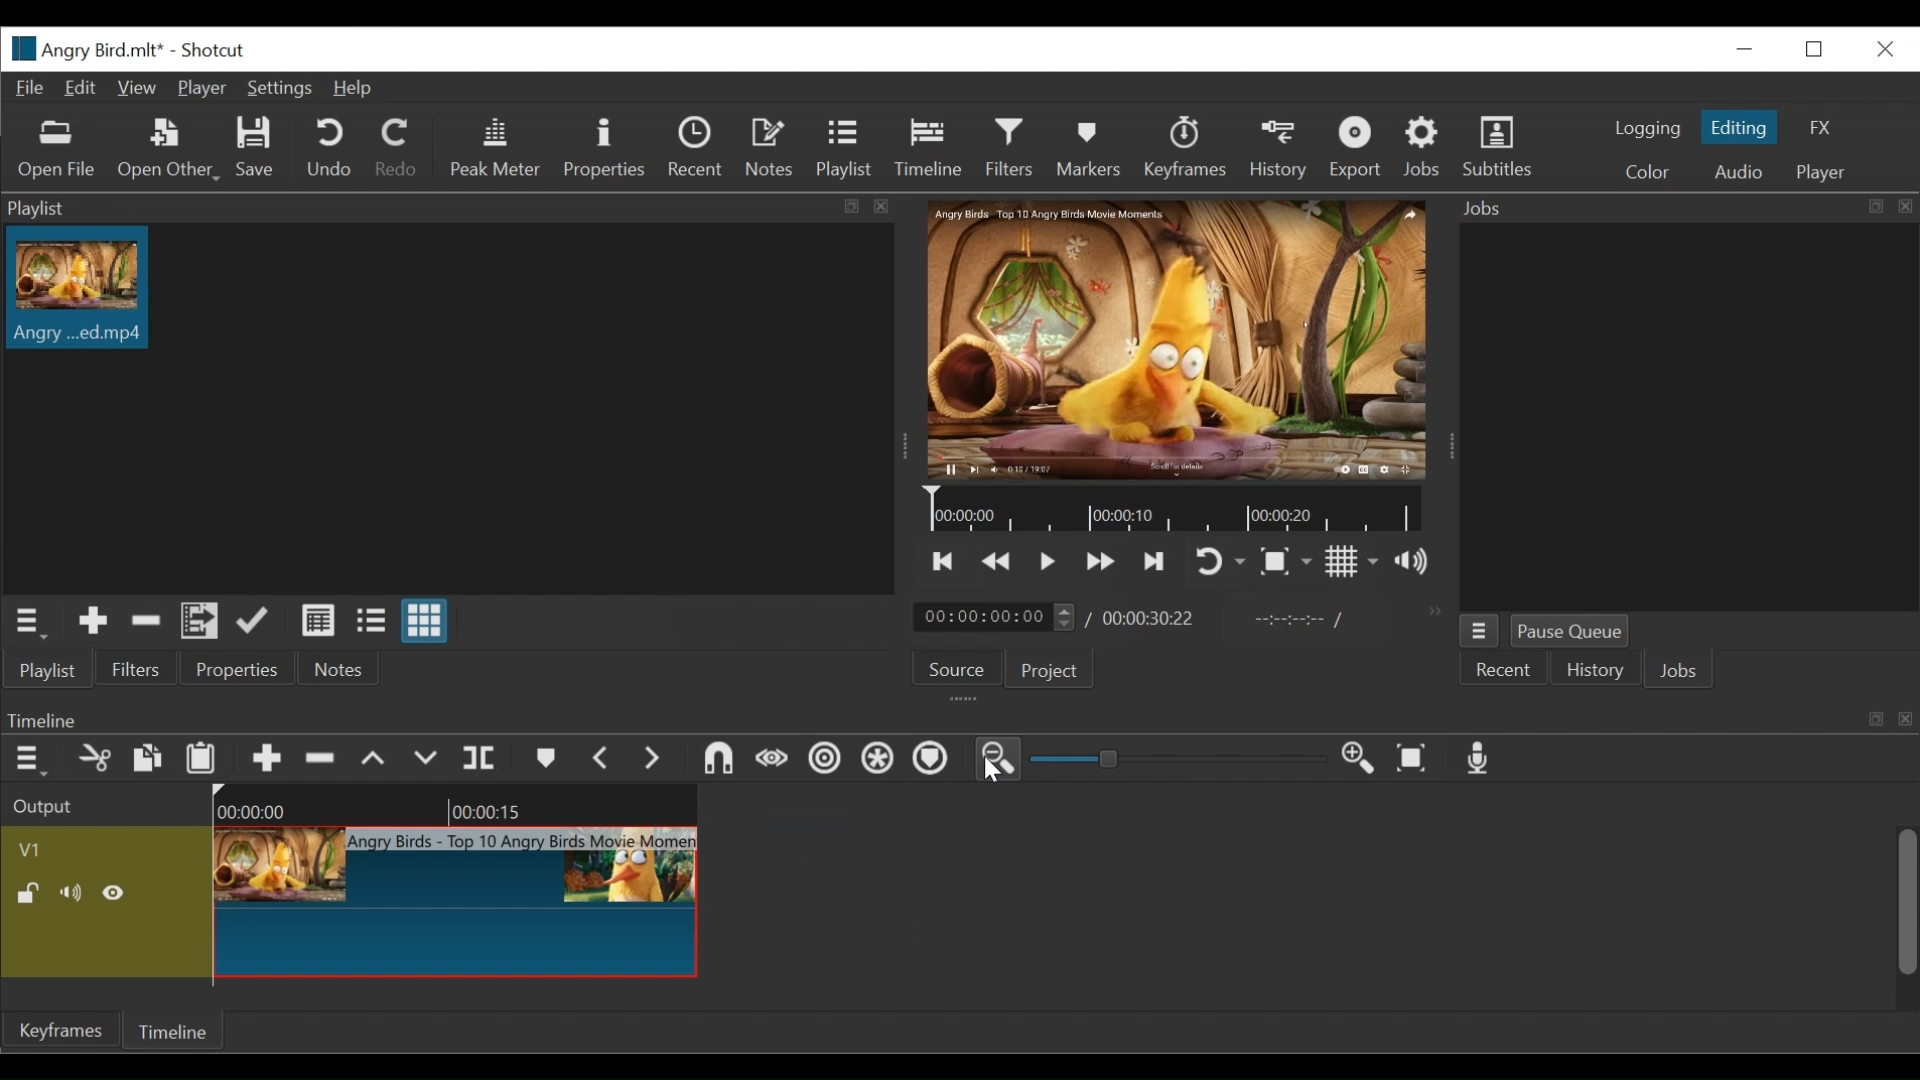 The height and width of the screenshot is (1080, 1920). I want to click on Play backwards quickly, so click(998, 562).